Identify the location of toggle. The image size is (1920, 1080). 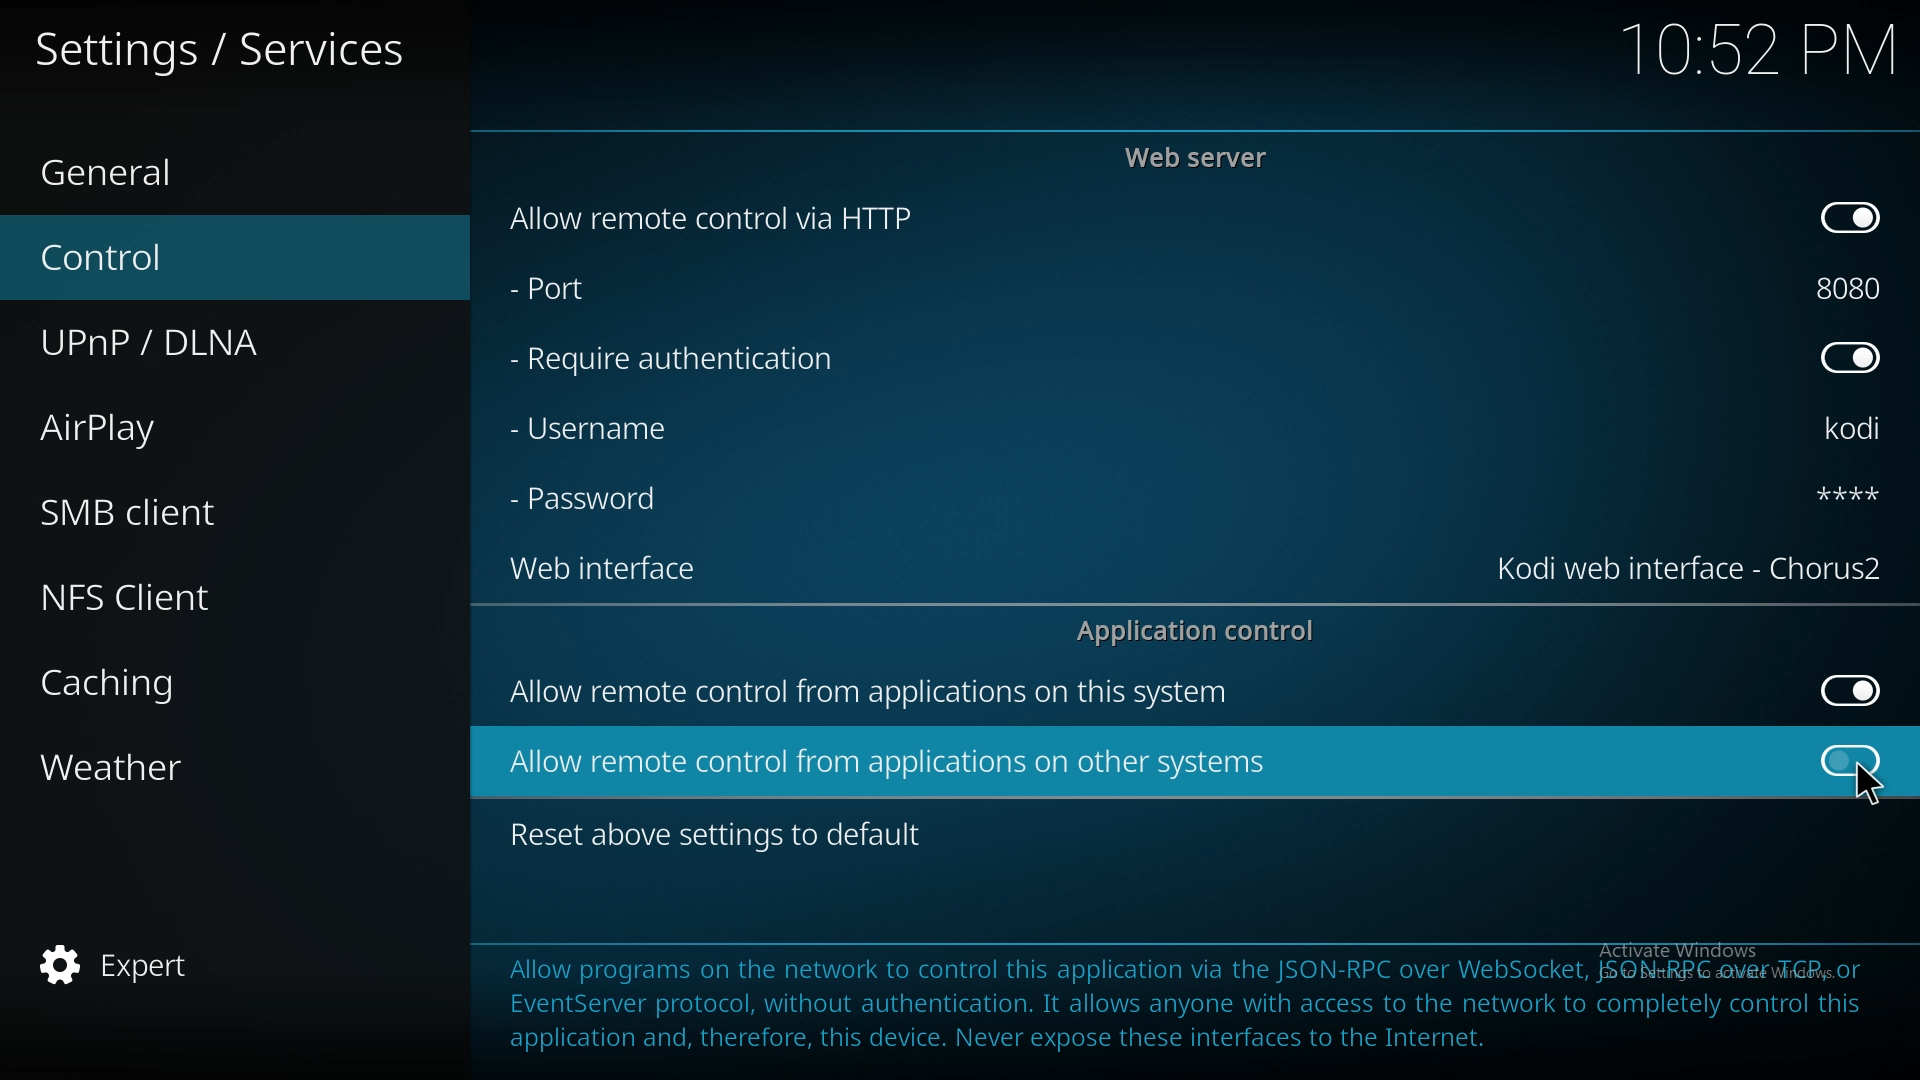
(1852, 691).